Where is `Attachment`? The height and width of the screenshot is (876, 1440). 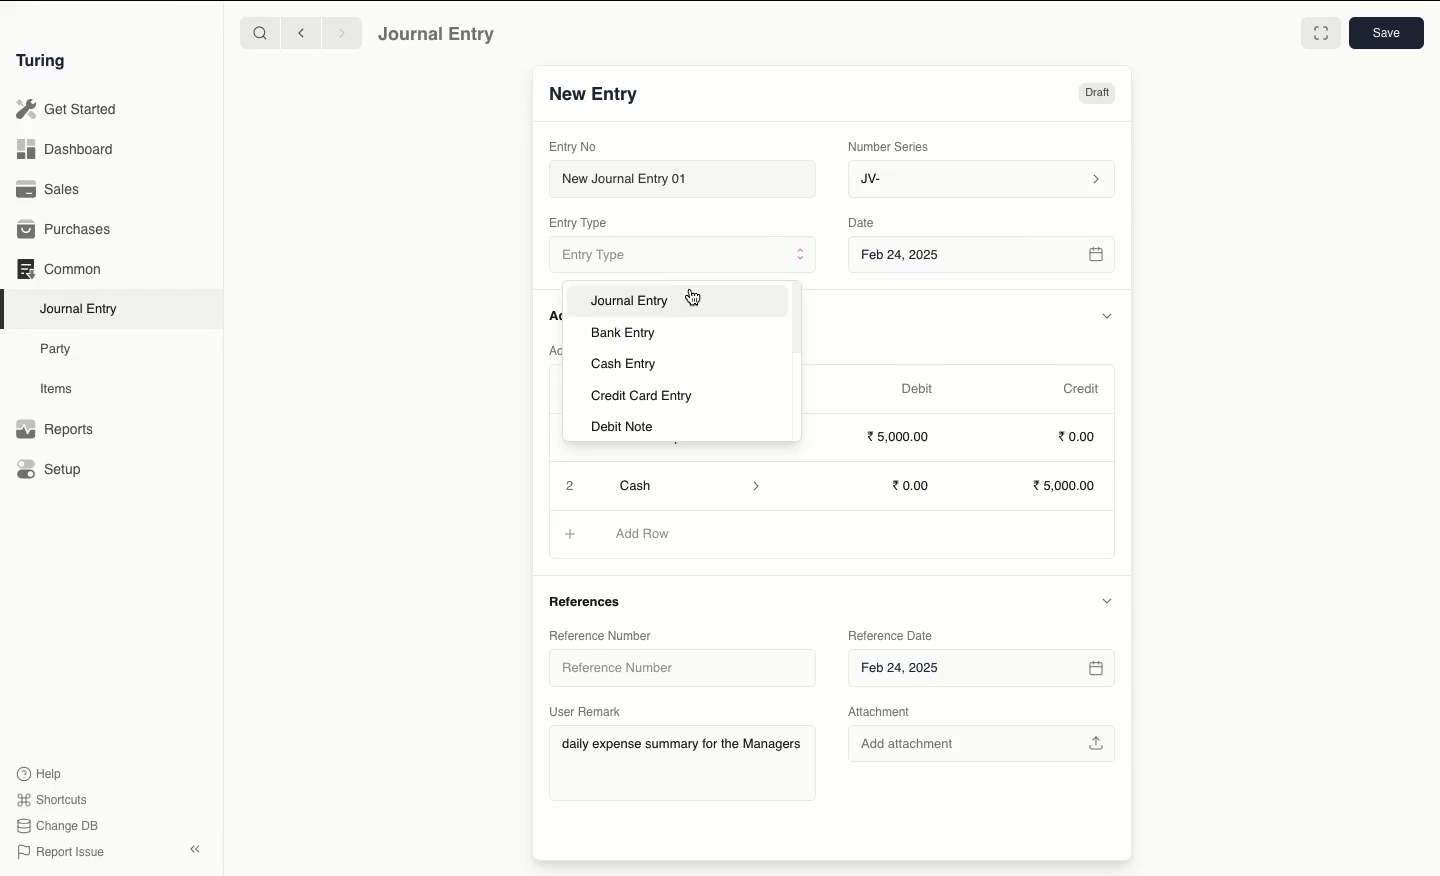
Attachment is located at coordinates (889, 712).